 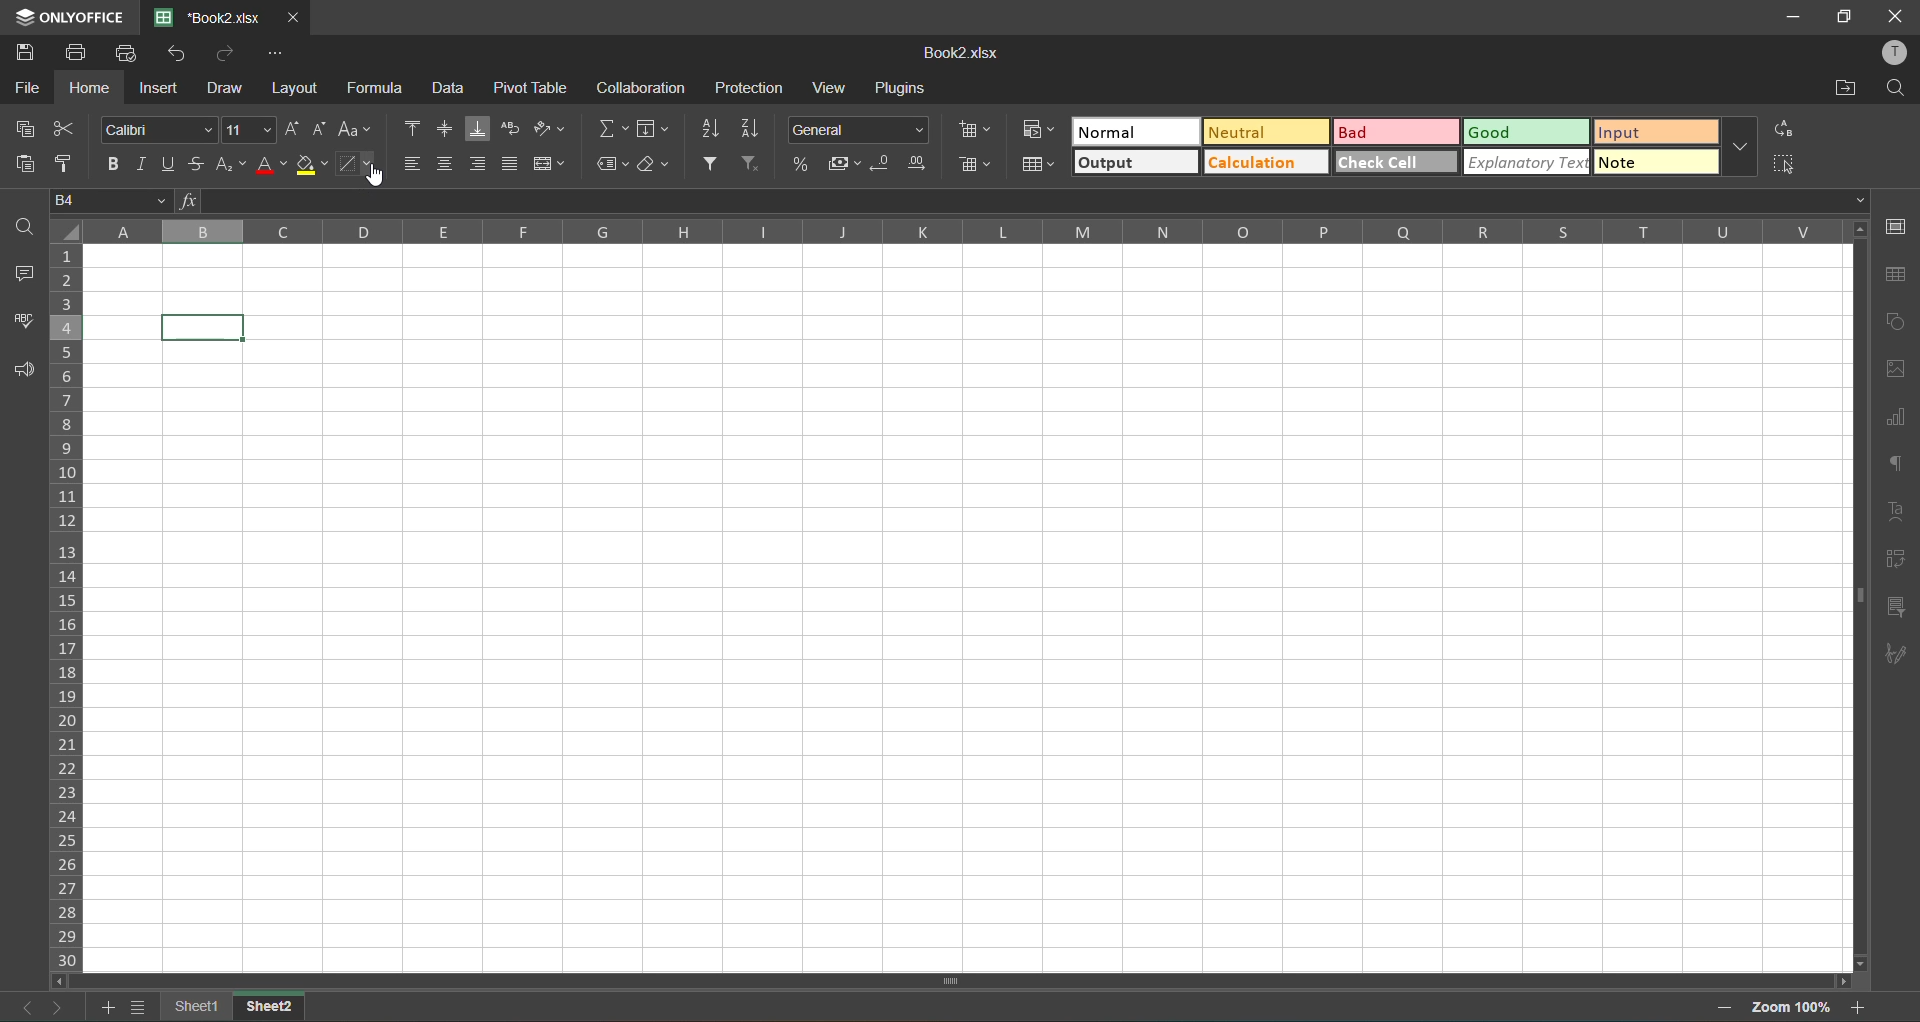 I want to click on paste, so click(x=32, y=164).